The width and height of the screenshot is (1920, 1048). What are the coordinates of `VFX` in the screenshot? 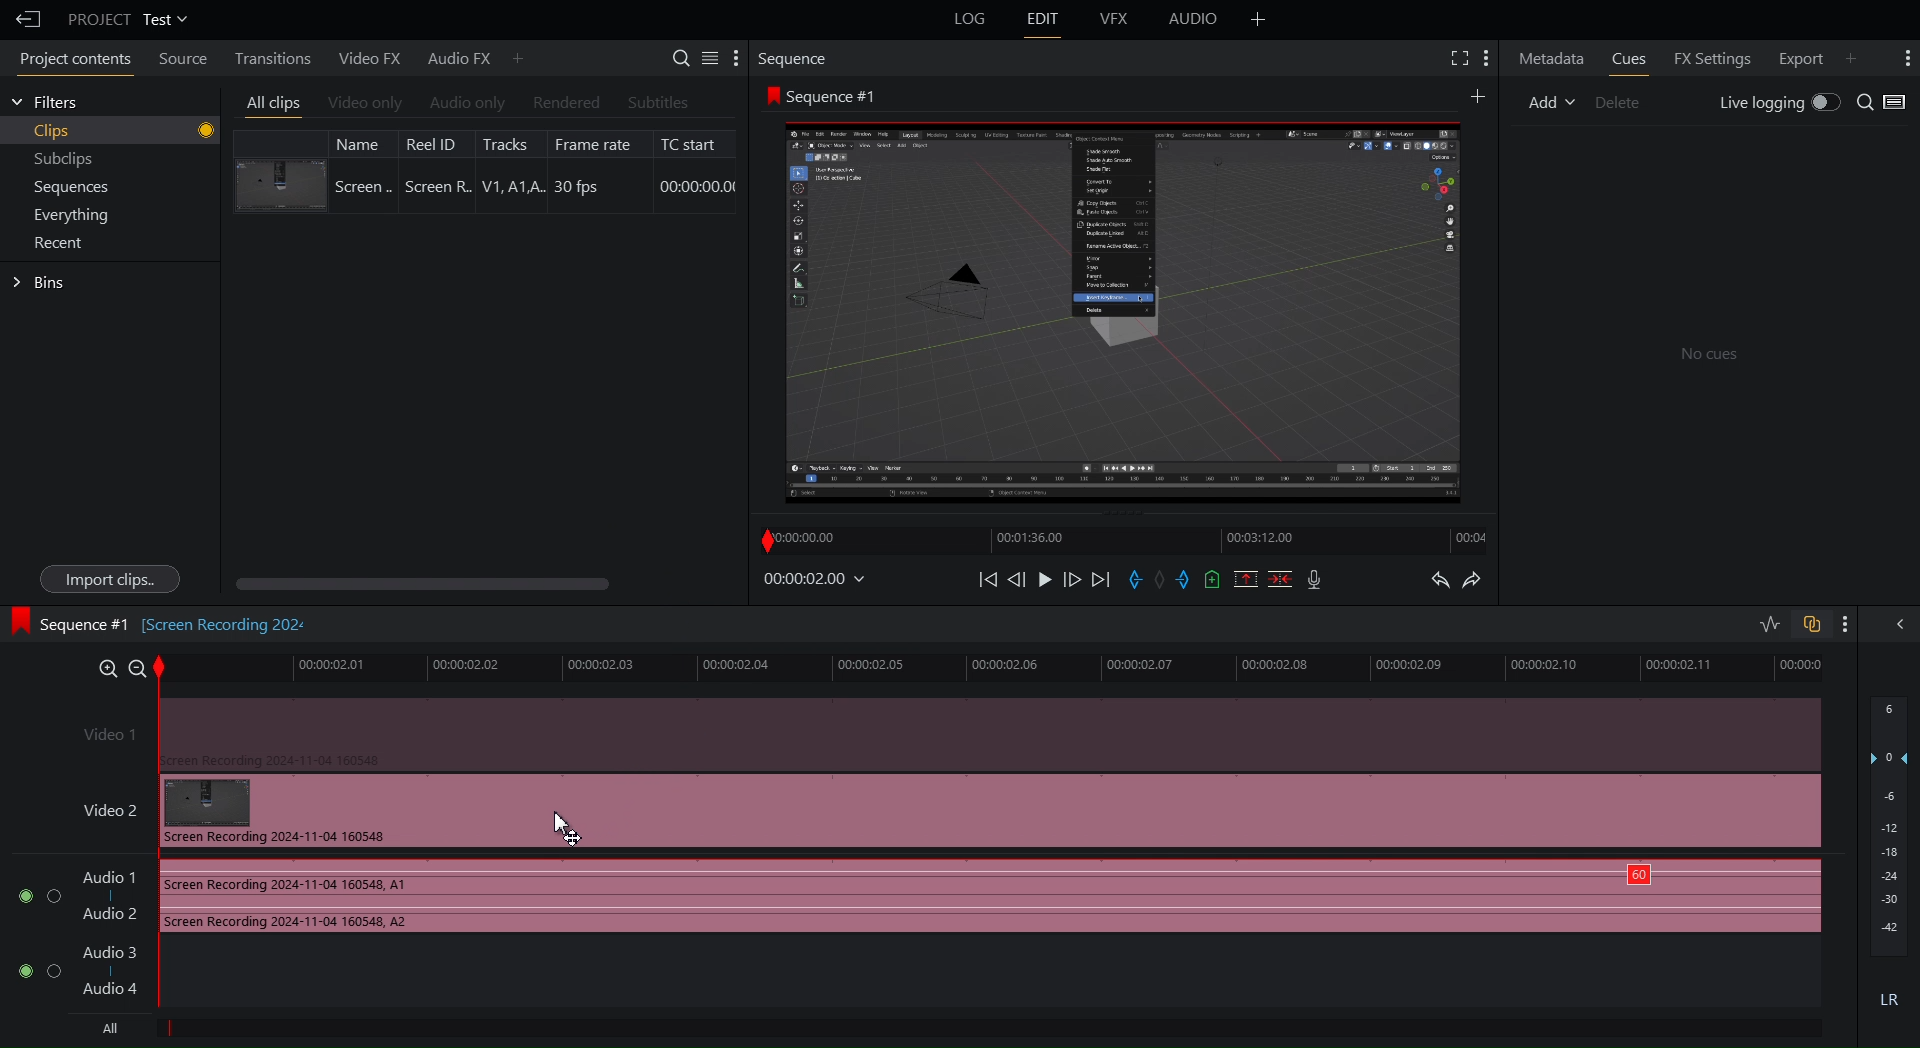 It's located at (1117, 19).